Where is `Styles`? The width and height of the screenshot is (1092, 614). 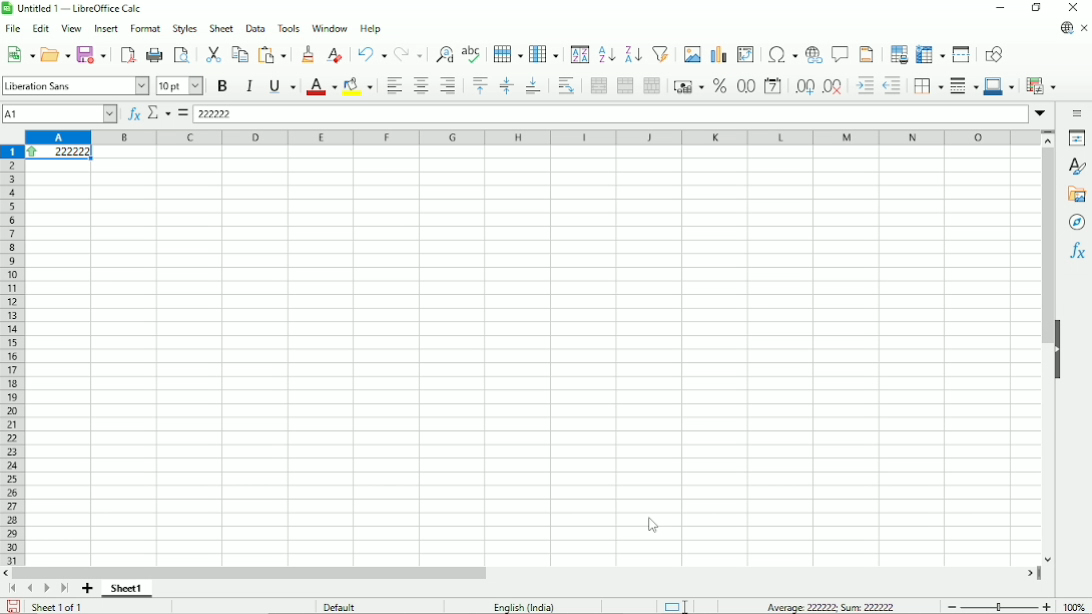 Styles is located at coordinates (184, 28).